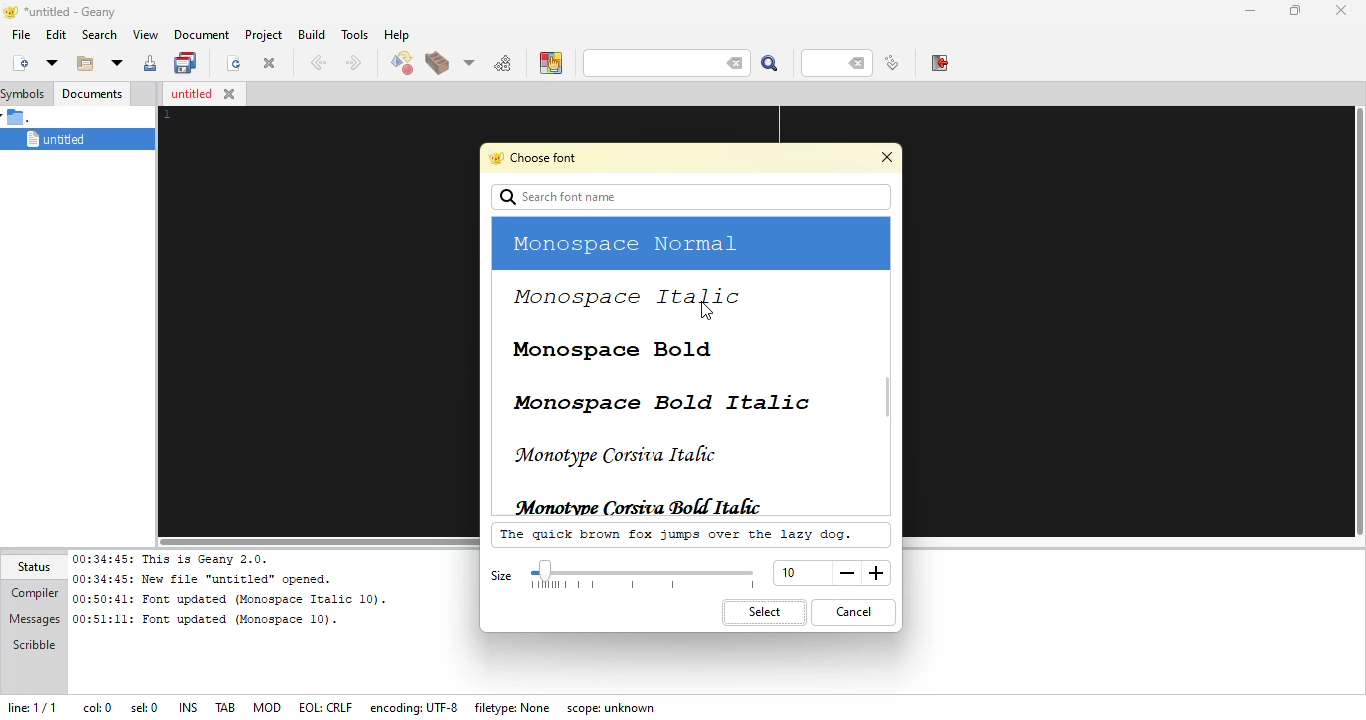 Image resolution: width=1366 pixels, height=720 pixels. Describe the element at coordinates (325, 708) in the screenshot. I see `eol: crlf` at that location.